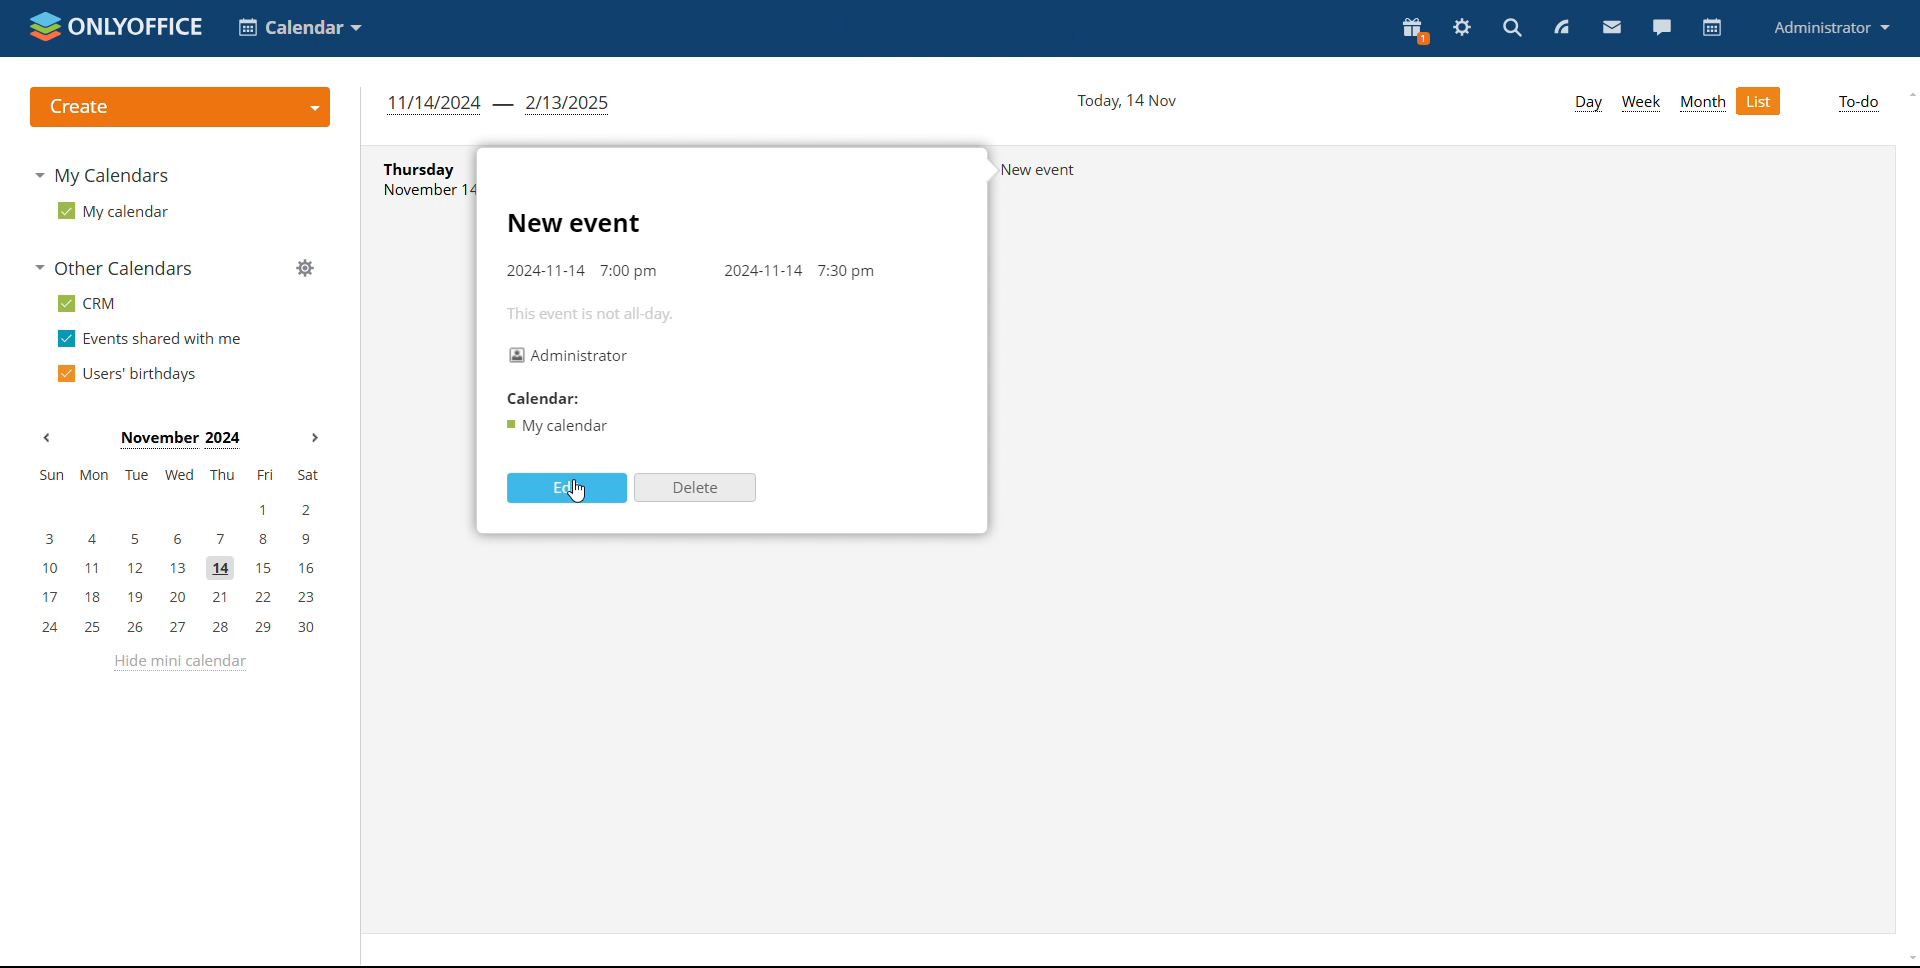 The height and width of the screenshot is (968, 1920). What do you see at coordinates (152, 339) in the screenshot?
I see `events shared with me` at bounding box center [152, 339].